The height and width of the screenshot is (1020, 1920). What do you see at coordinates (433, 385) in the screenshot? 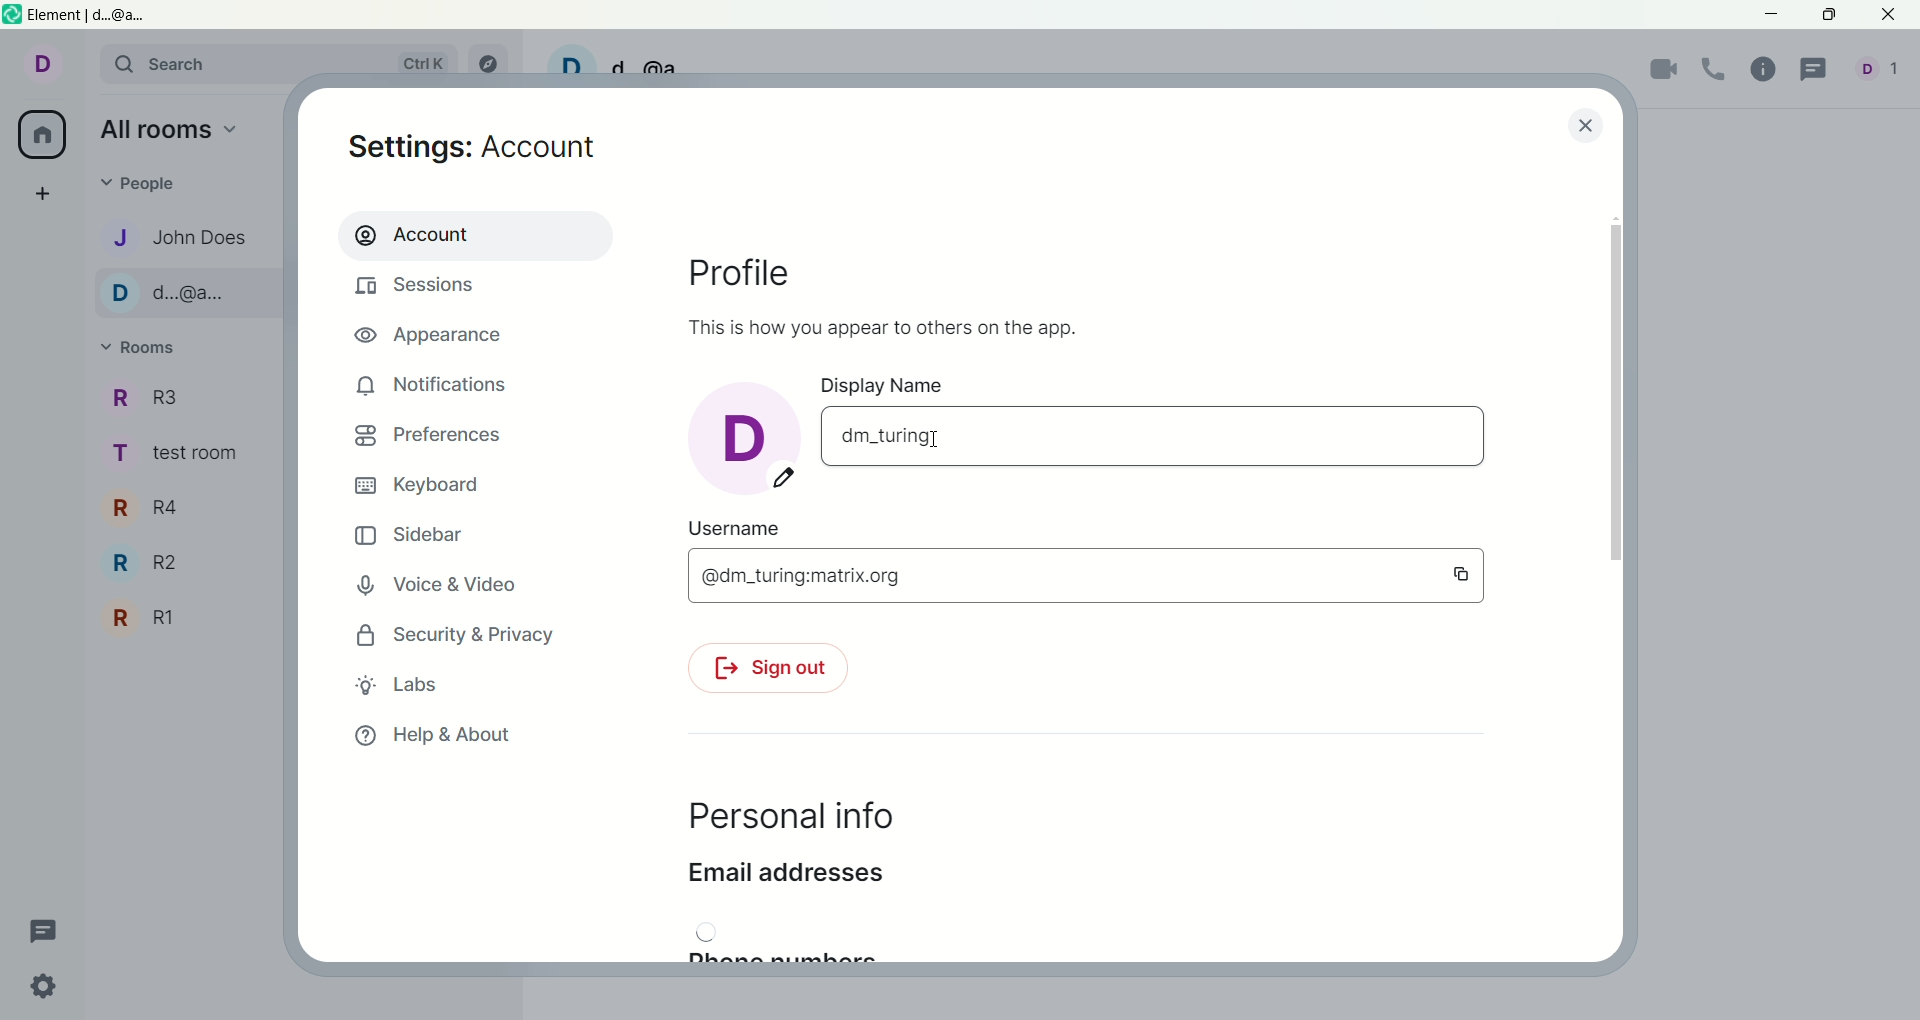
I see `notifications` at bounding box center [433, 385].